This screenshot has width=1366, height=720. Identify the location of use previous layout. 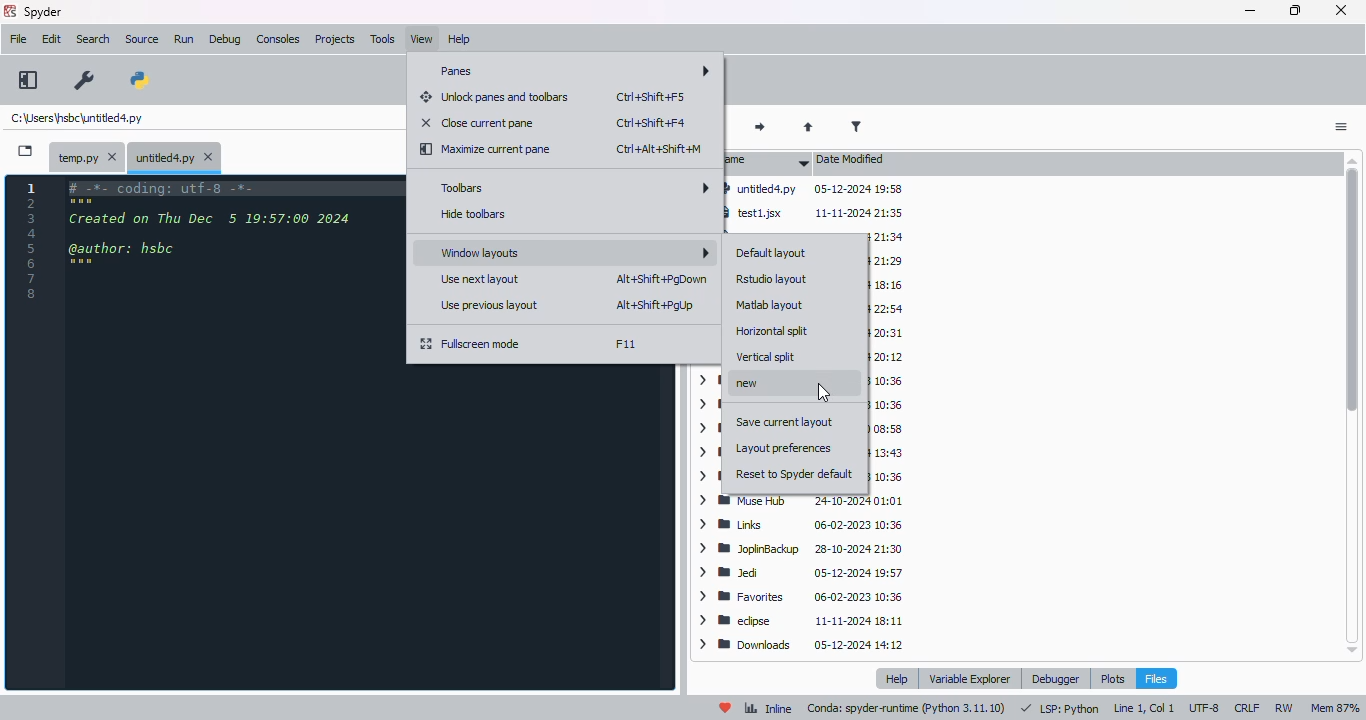
(493, 305).